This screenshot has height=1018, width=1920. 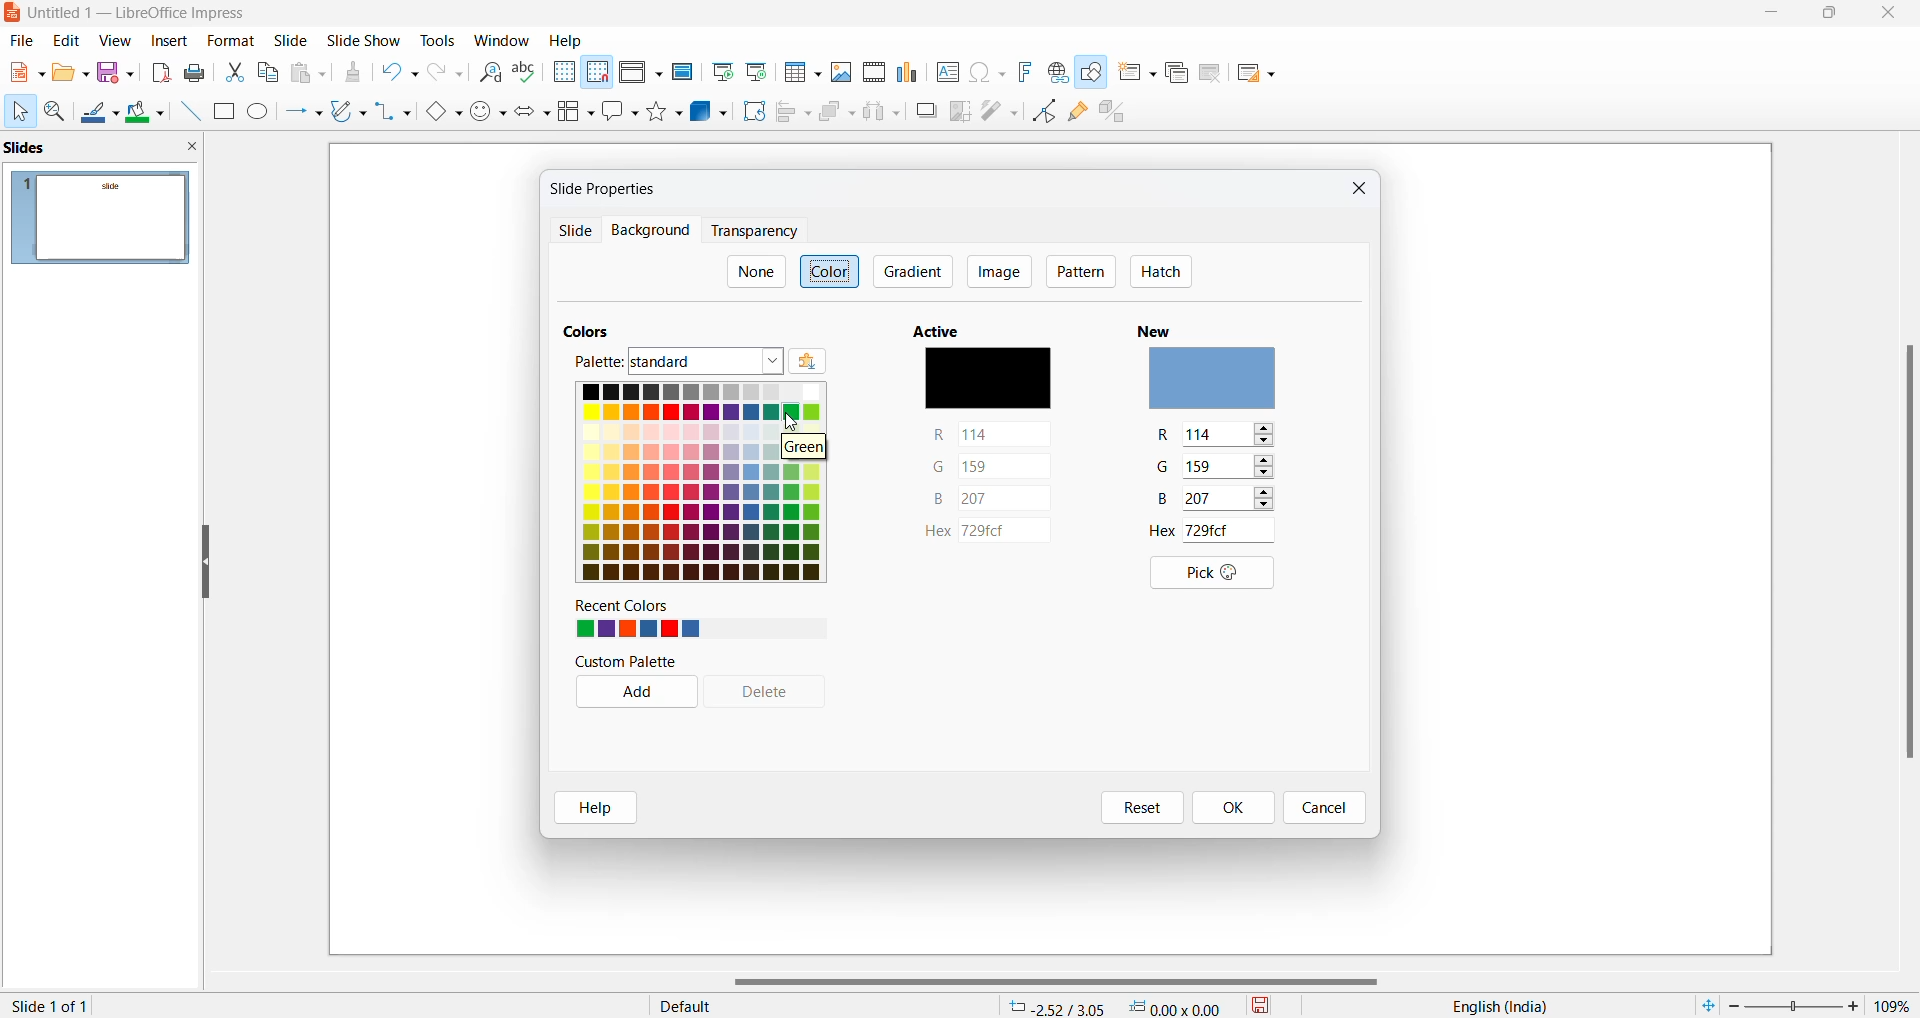 What do you see at coordinates (269, 74) in the screenshot?
I see `copy options` at bounding box center [269, 74].